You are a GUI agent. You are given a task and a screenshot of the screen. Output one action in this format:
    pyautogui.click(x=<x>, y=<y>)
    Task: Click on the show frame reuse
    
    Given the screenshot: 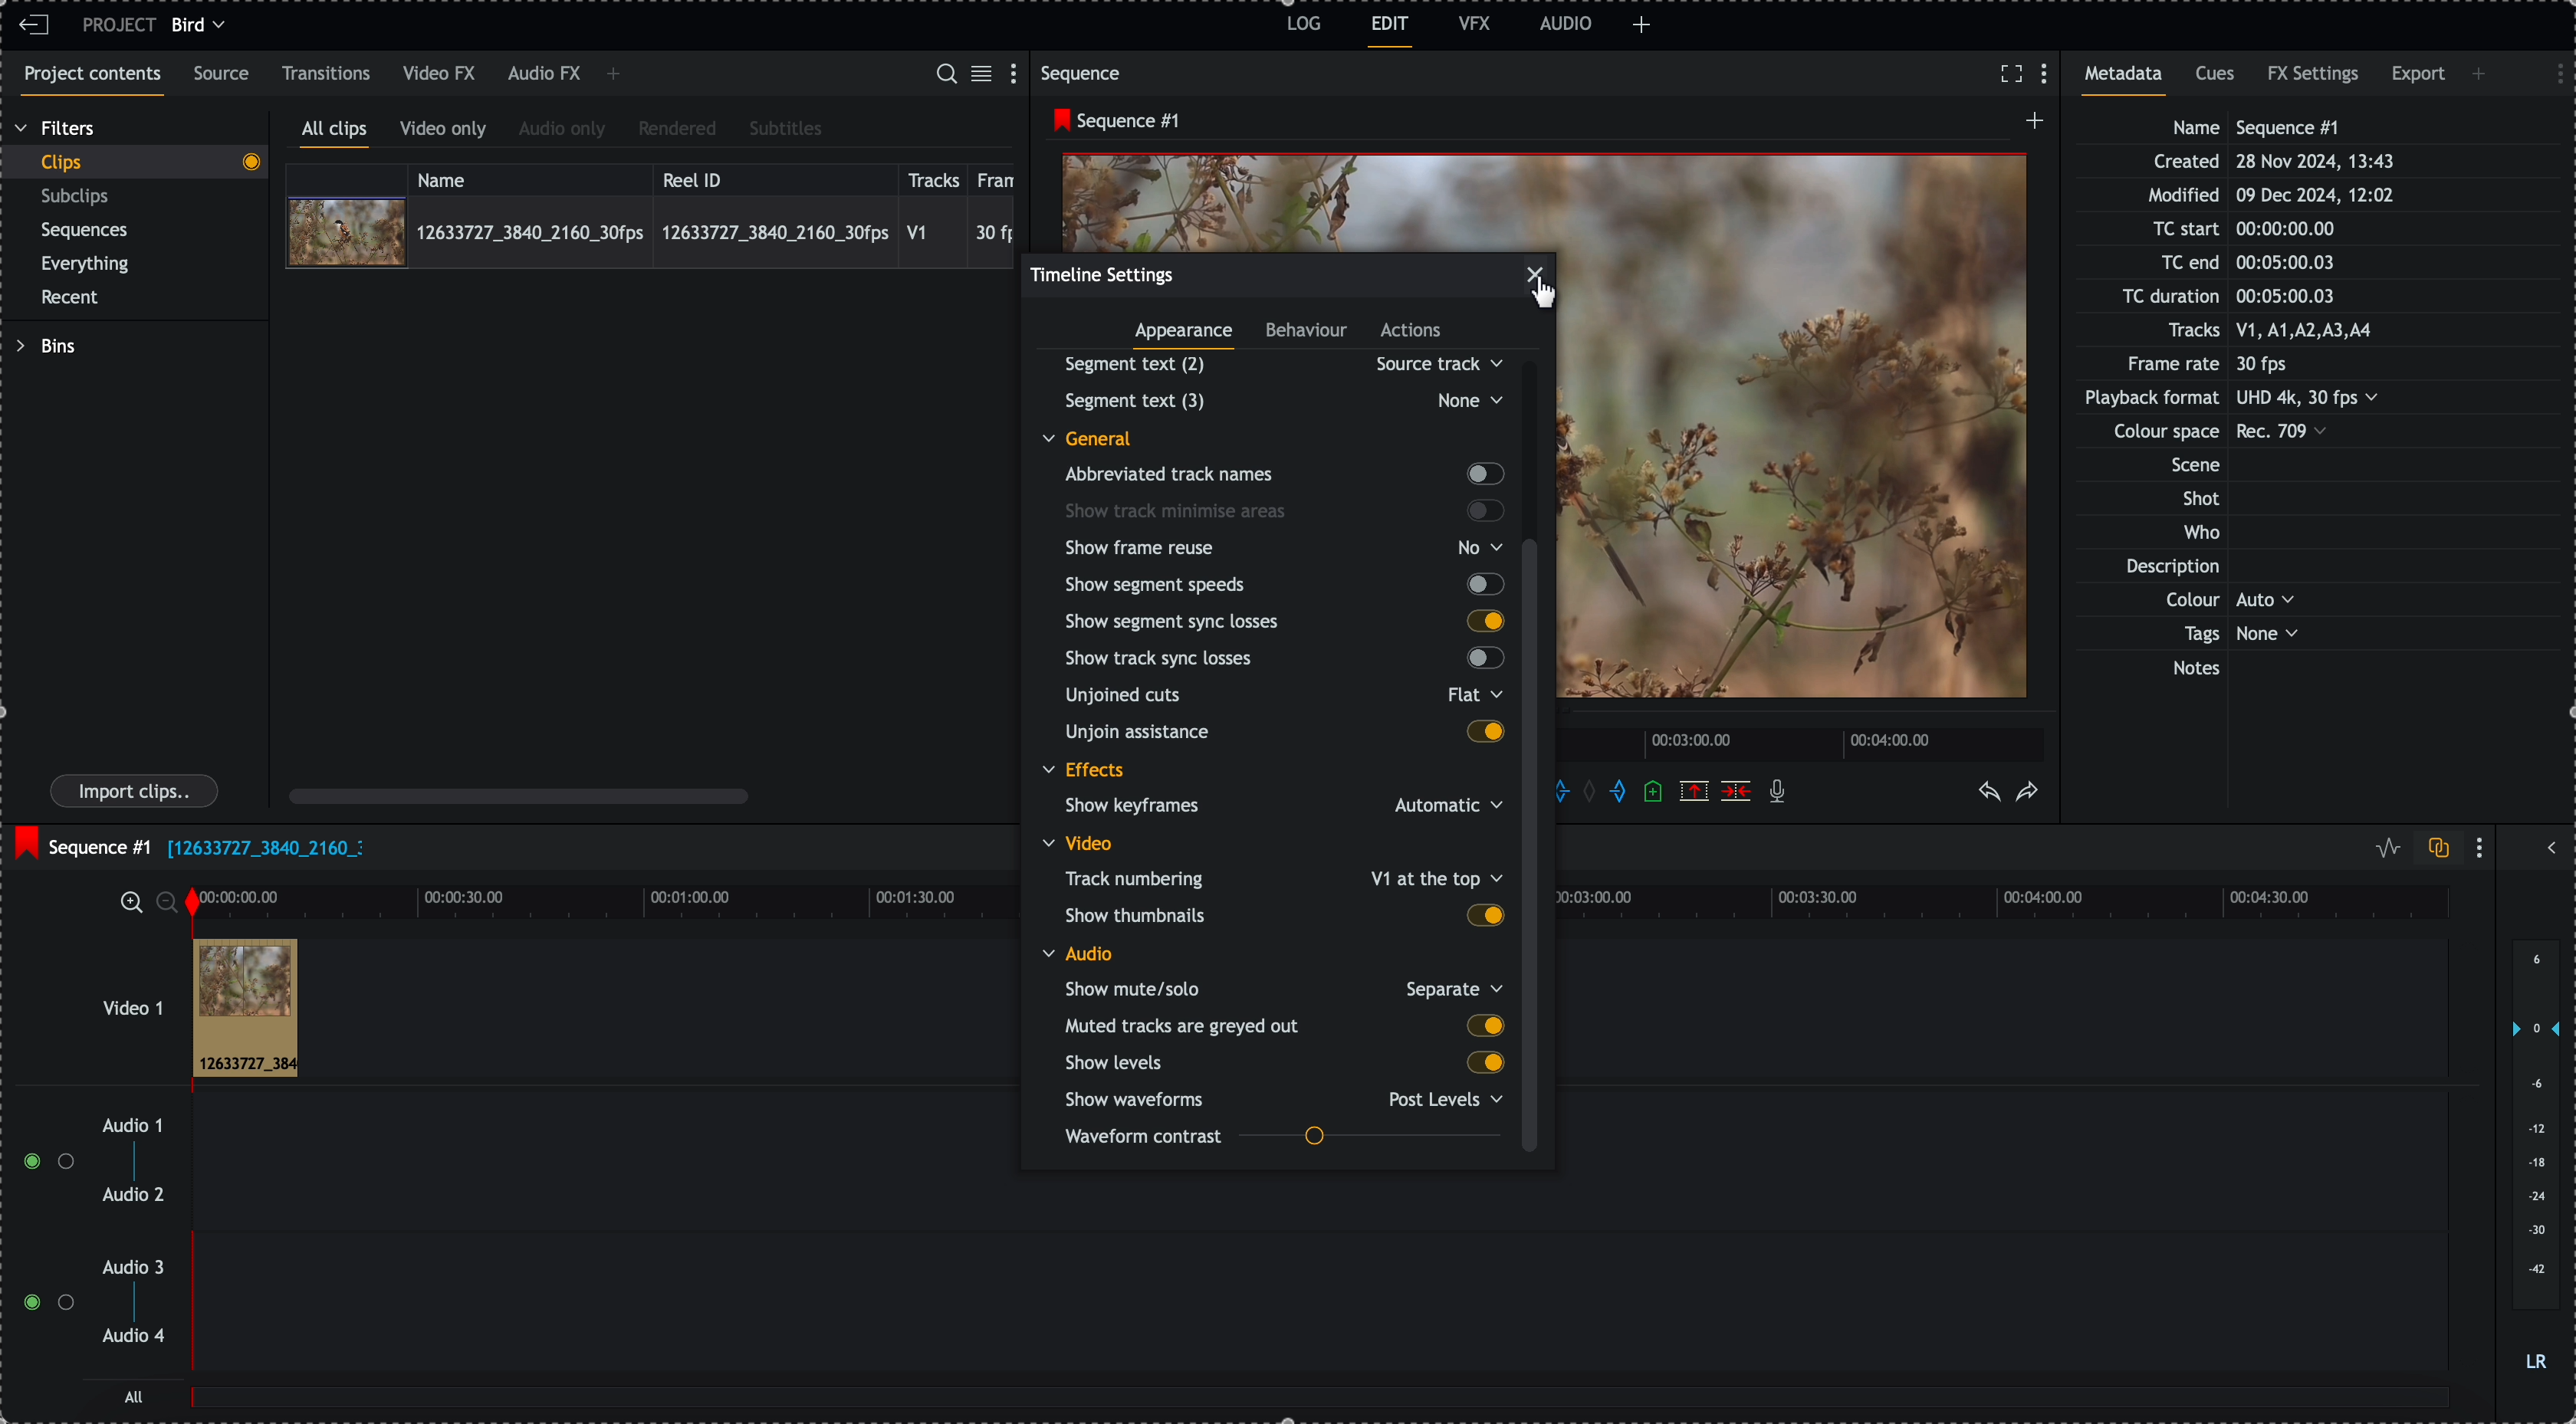 What is the action you would take?
    pyautogui.click(x=1288, y=548)
    